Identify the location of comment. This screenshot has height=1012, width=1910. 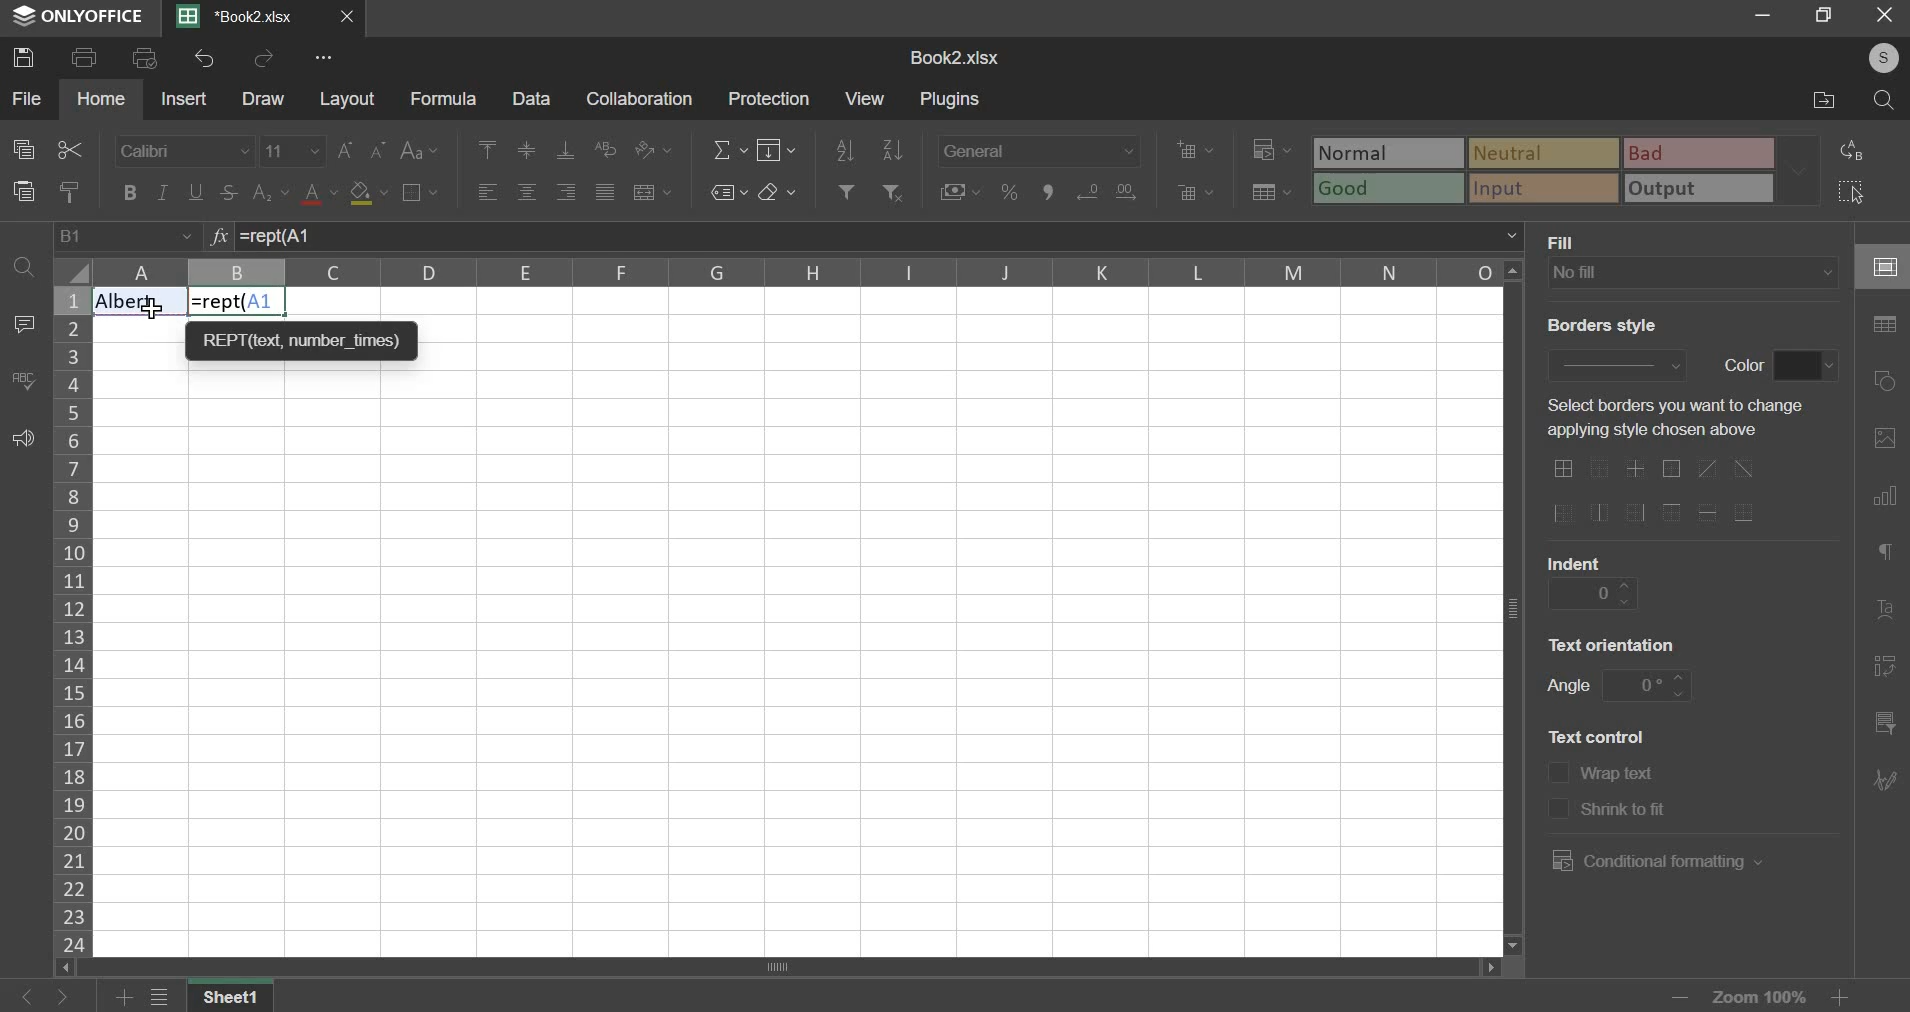
(28, 322).